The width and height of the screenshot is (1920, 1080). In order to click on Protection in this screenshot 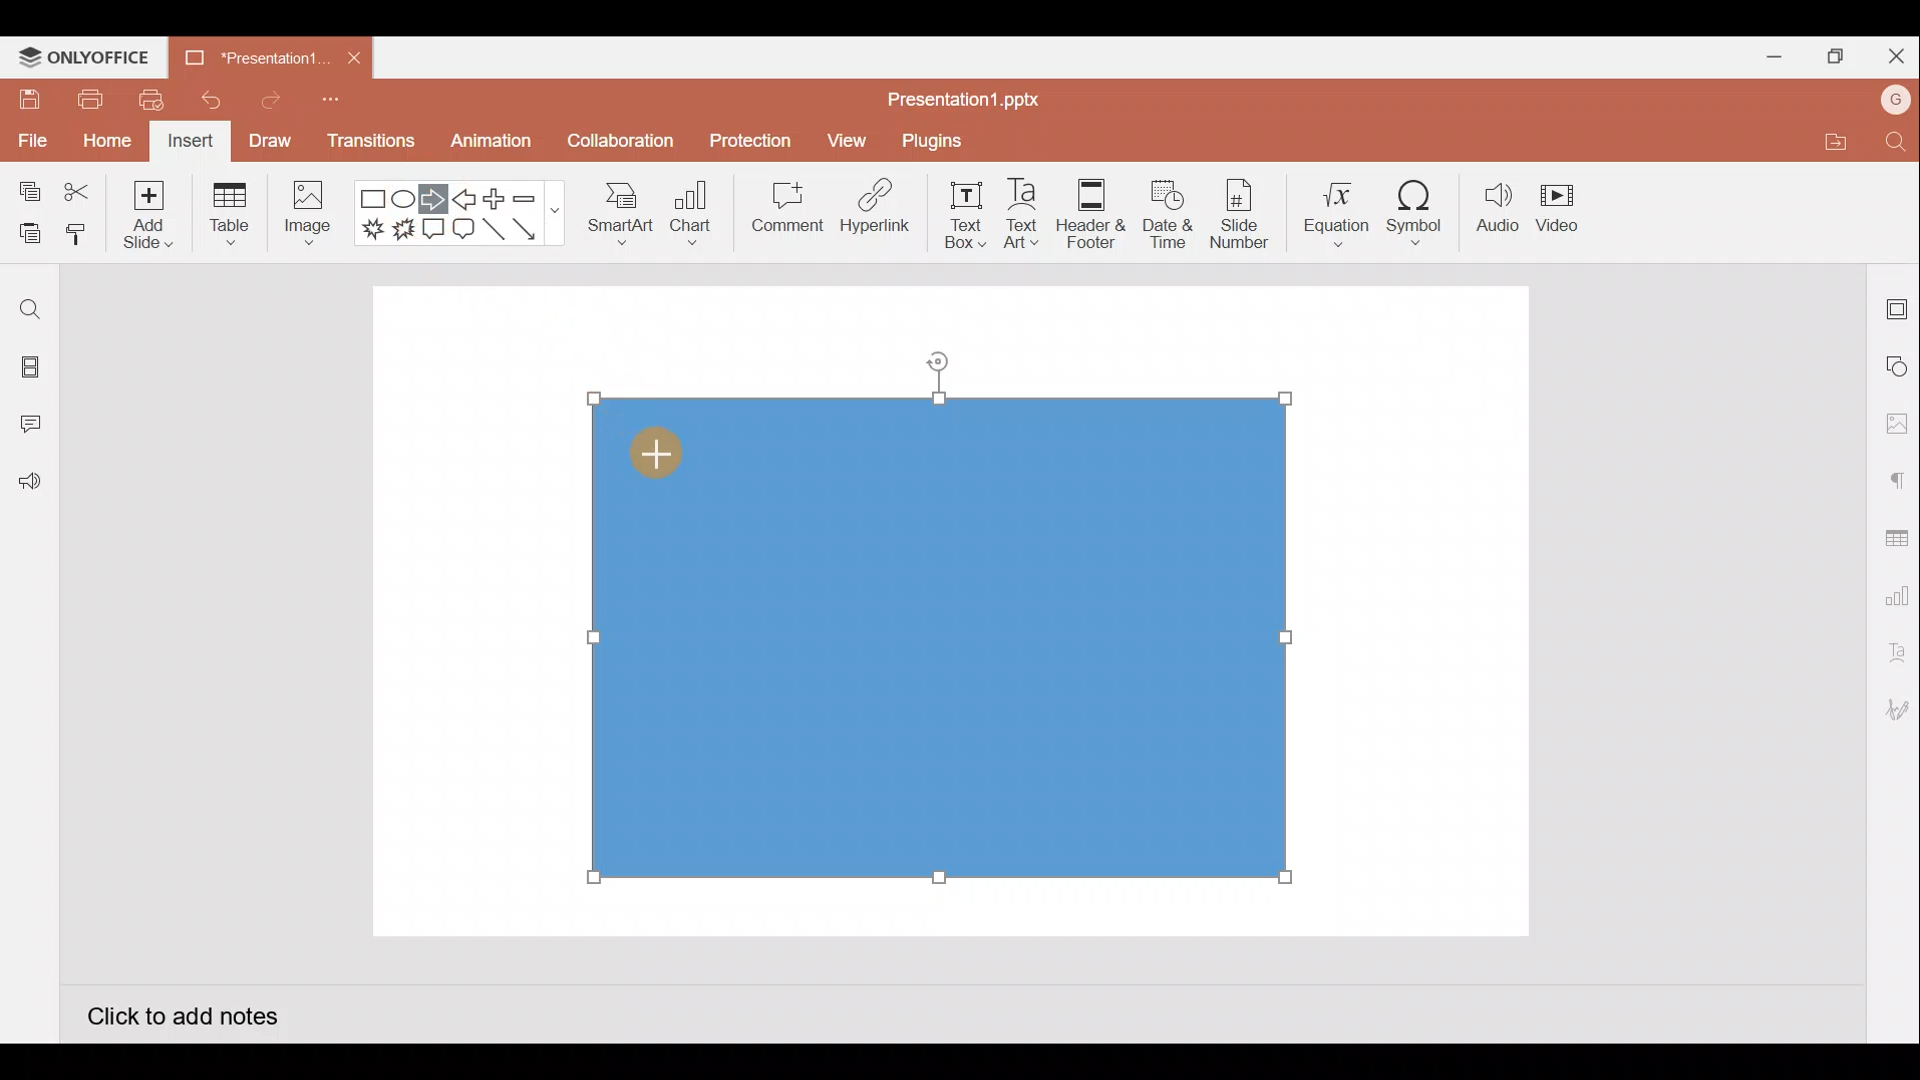, I will do `click(745, 141)`.